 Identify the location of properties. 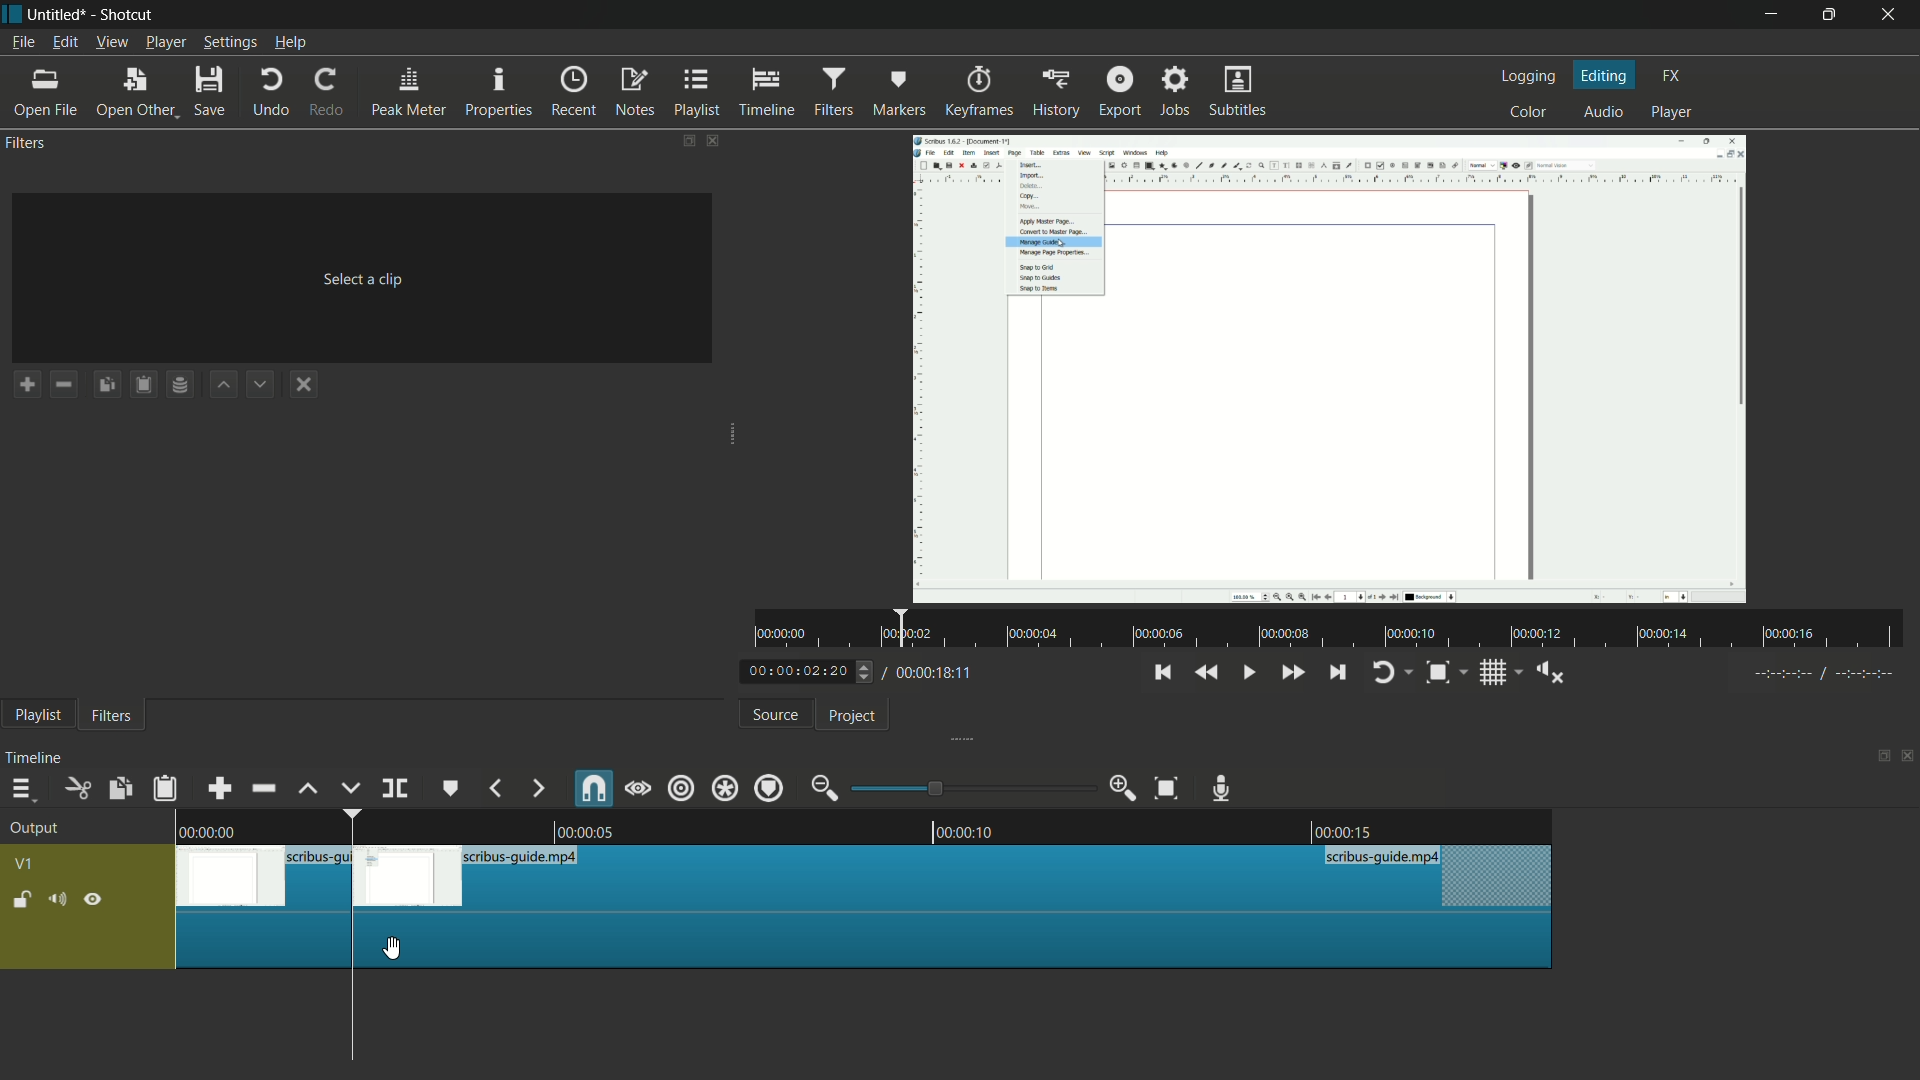
(499, 91).